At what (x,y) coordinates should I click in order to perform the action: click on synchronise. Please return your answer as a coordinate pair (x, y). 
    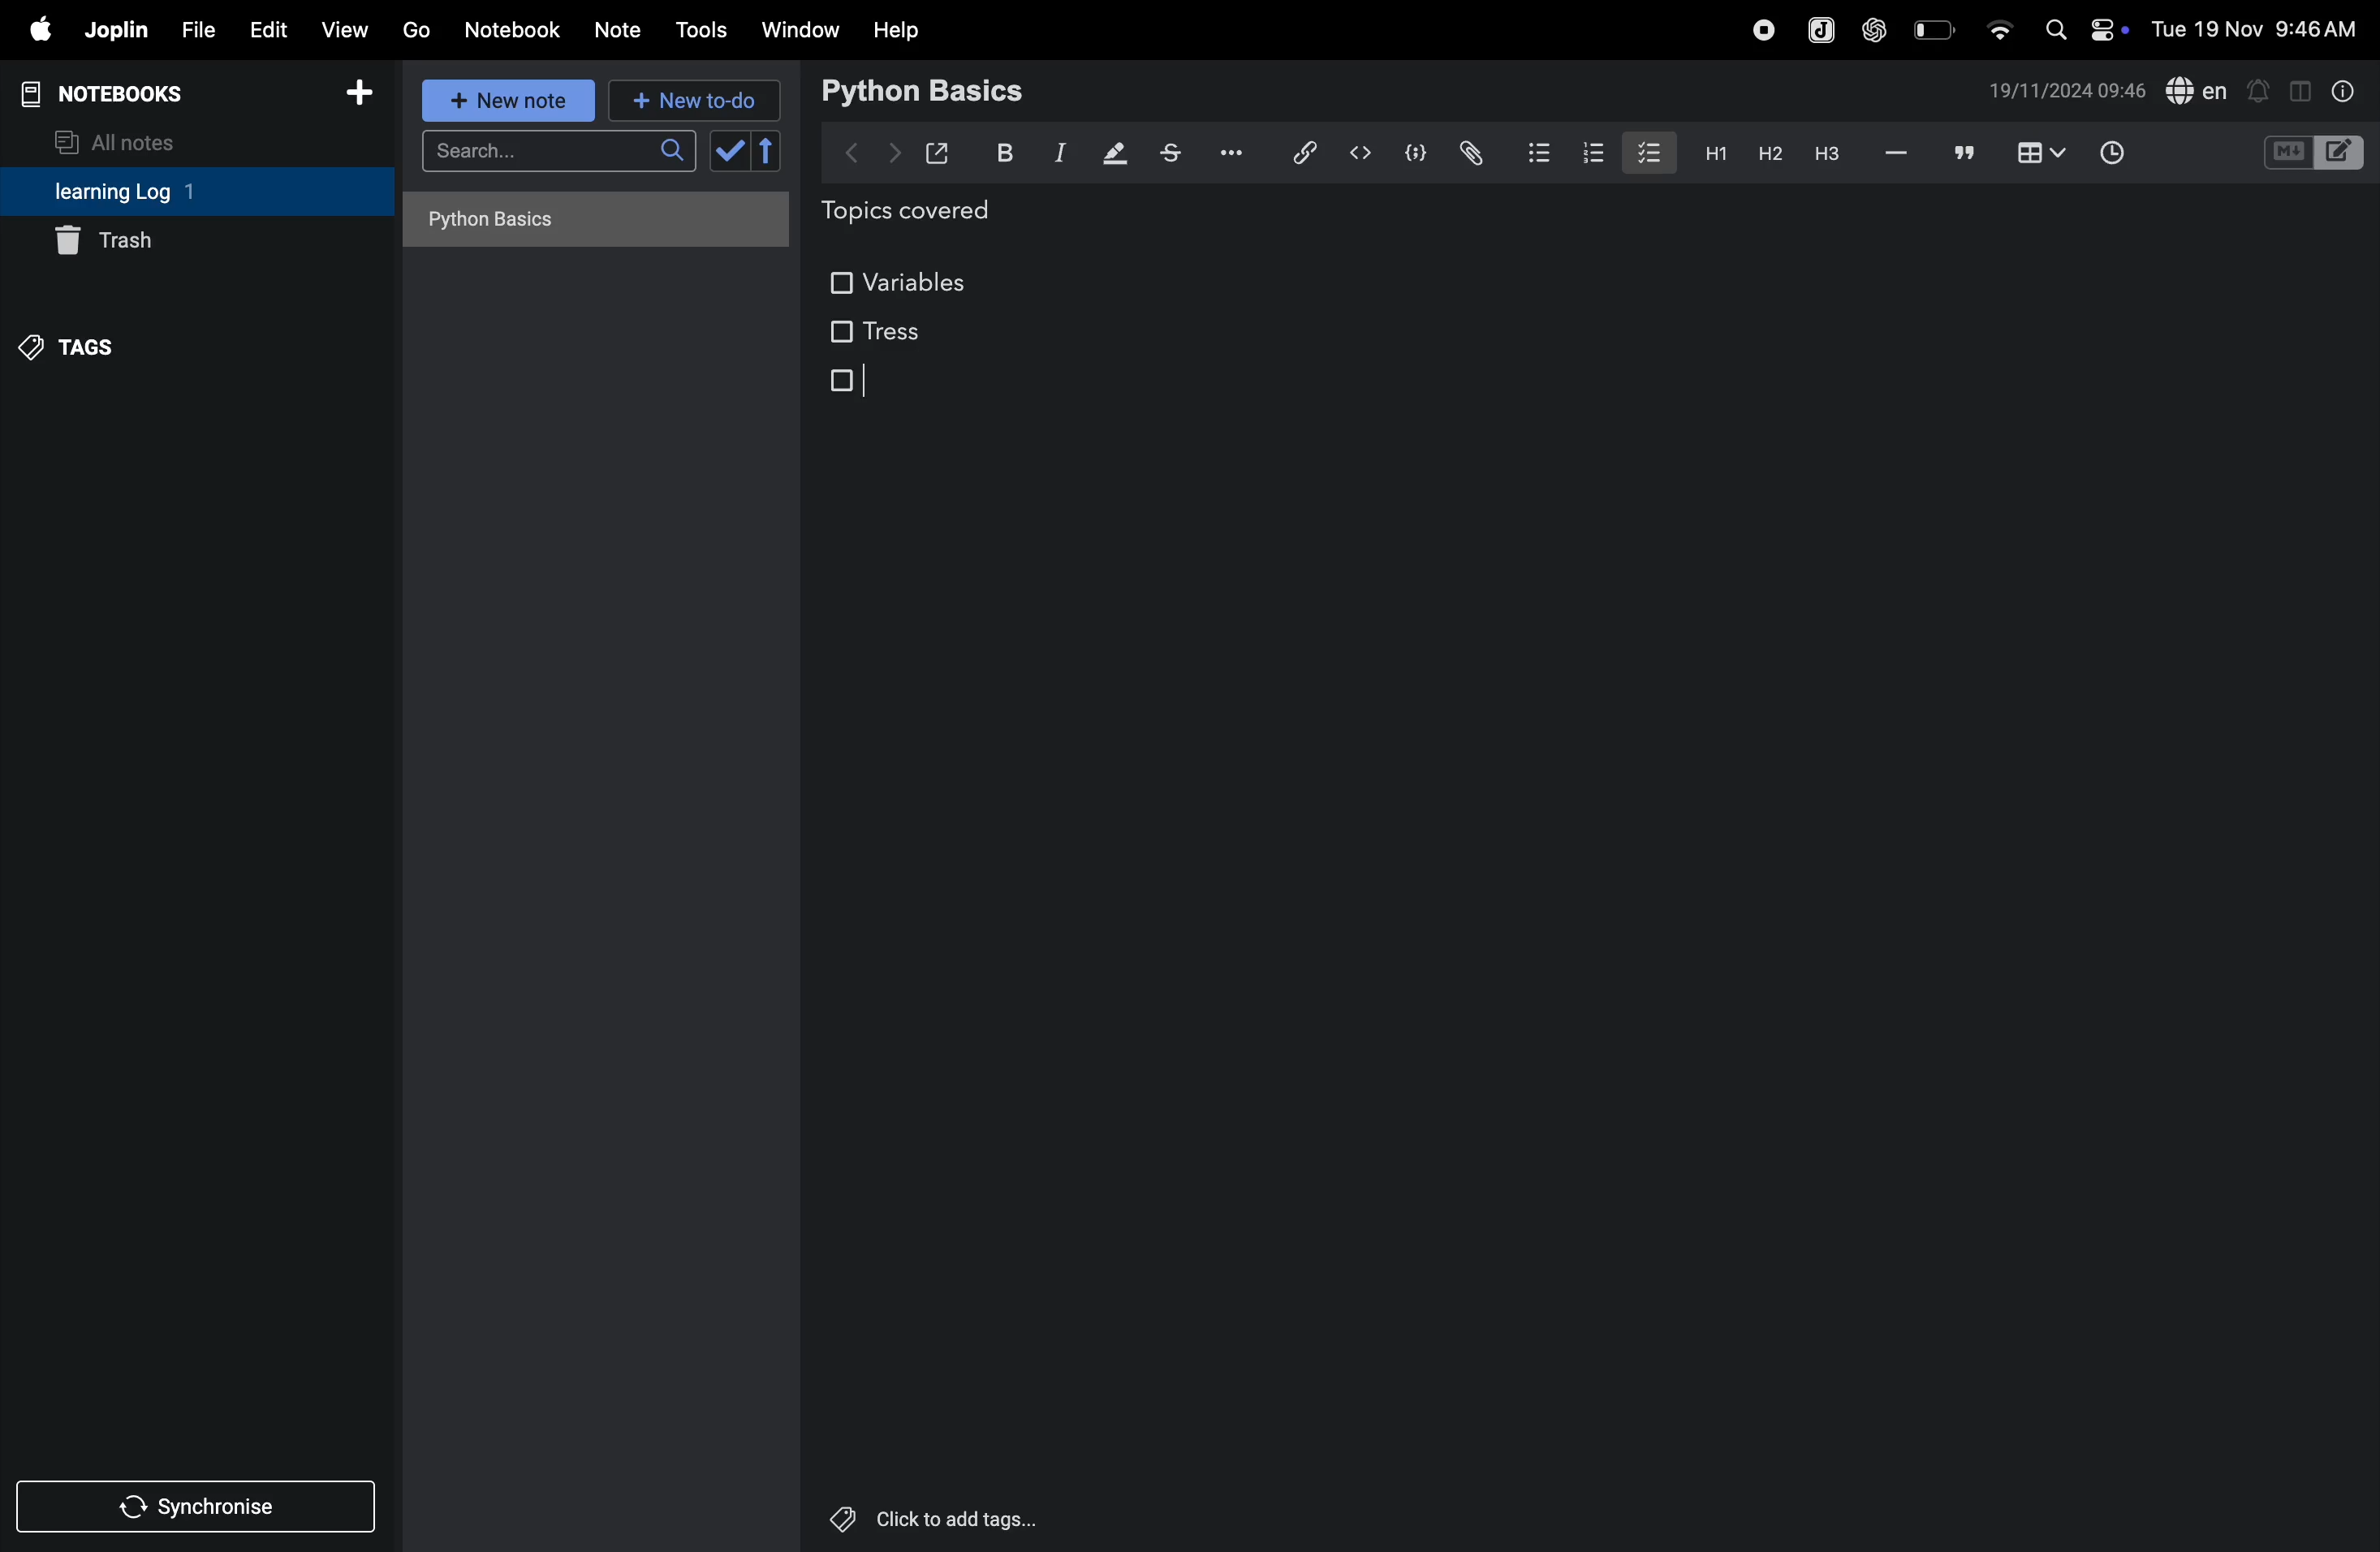
    Looking at the image, I should click on (200, 1508).